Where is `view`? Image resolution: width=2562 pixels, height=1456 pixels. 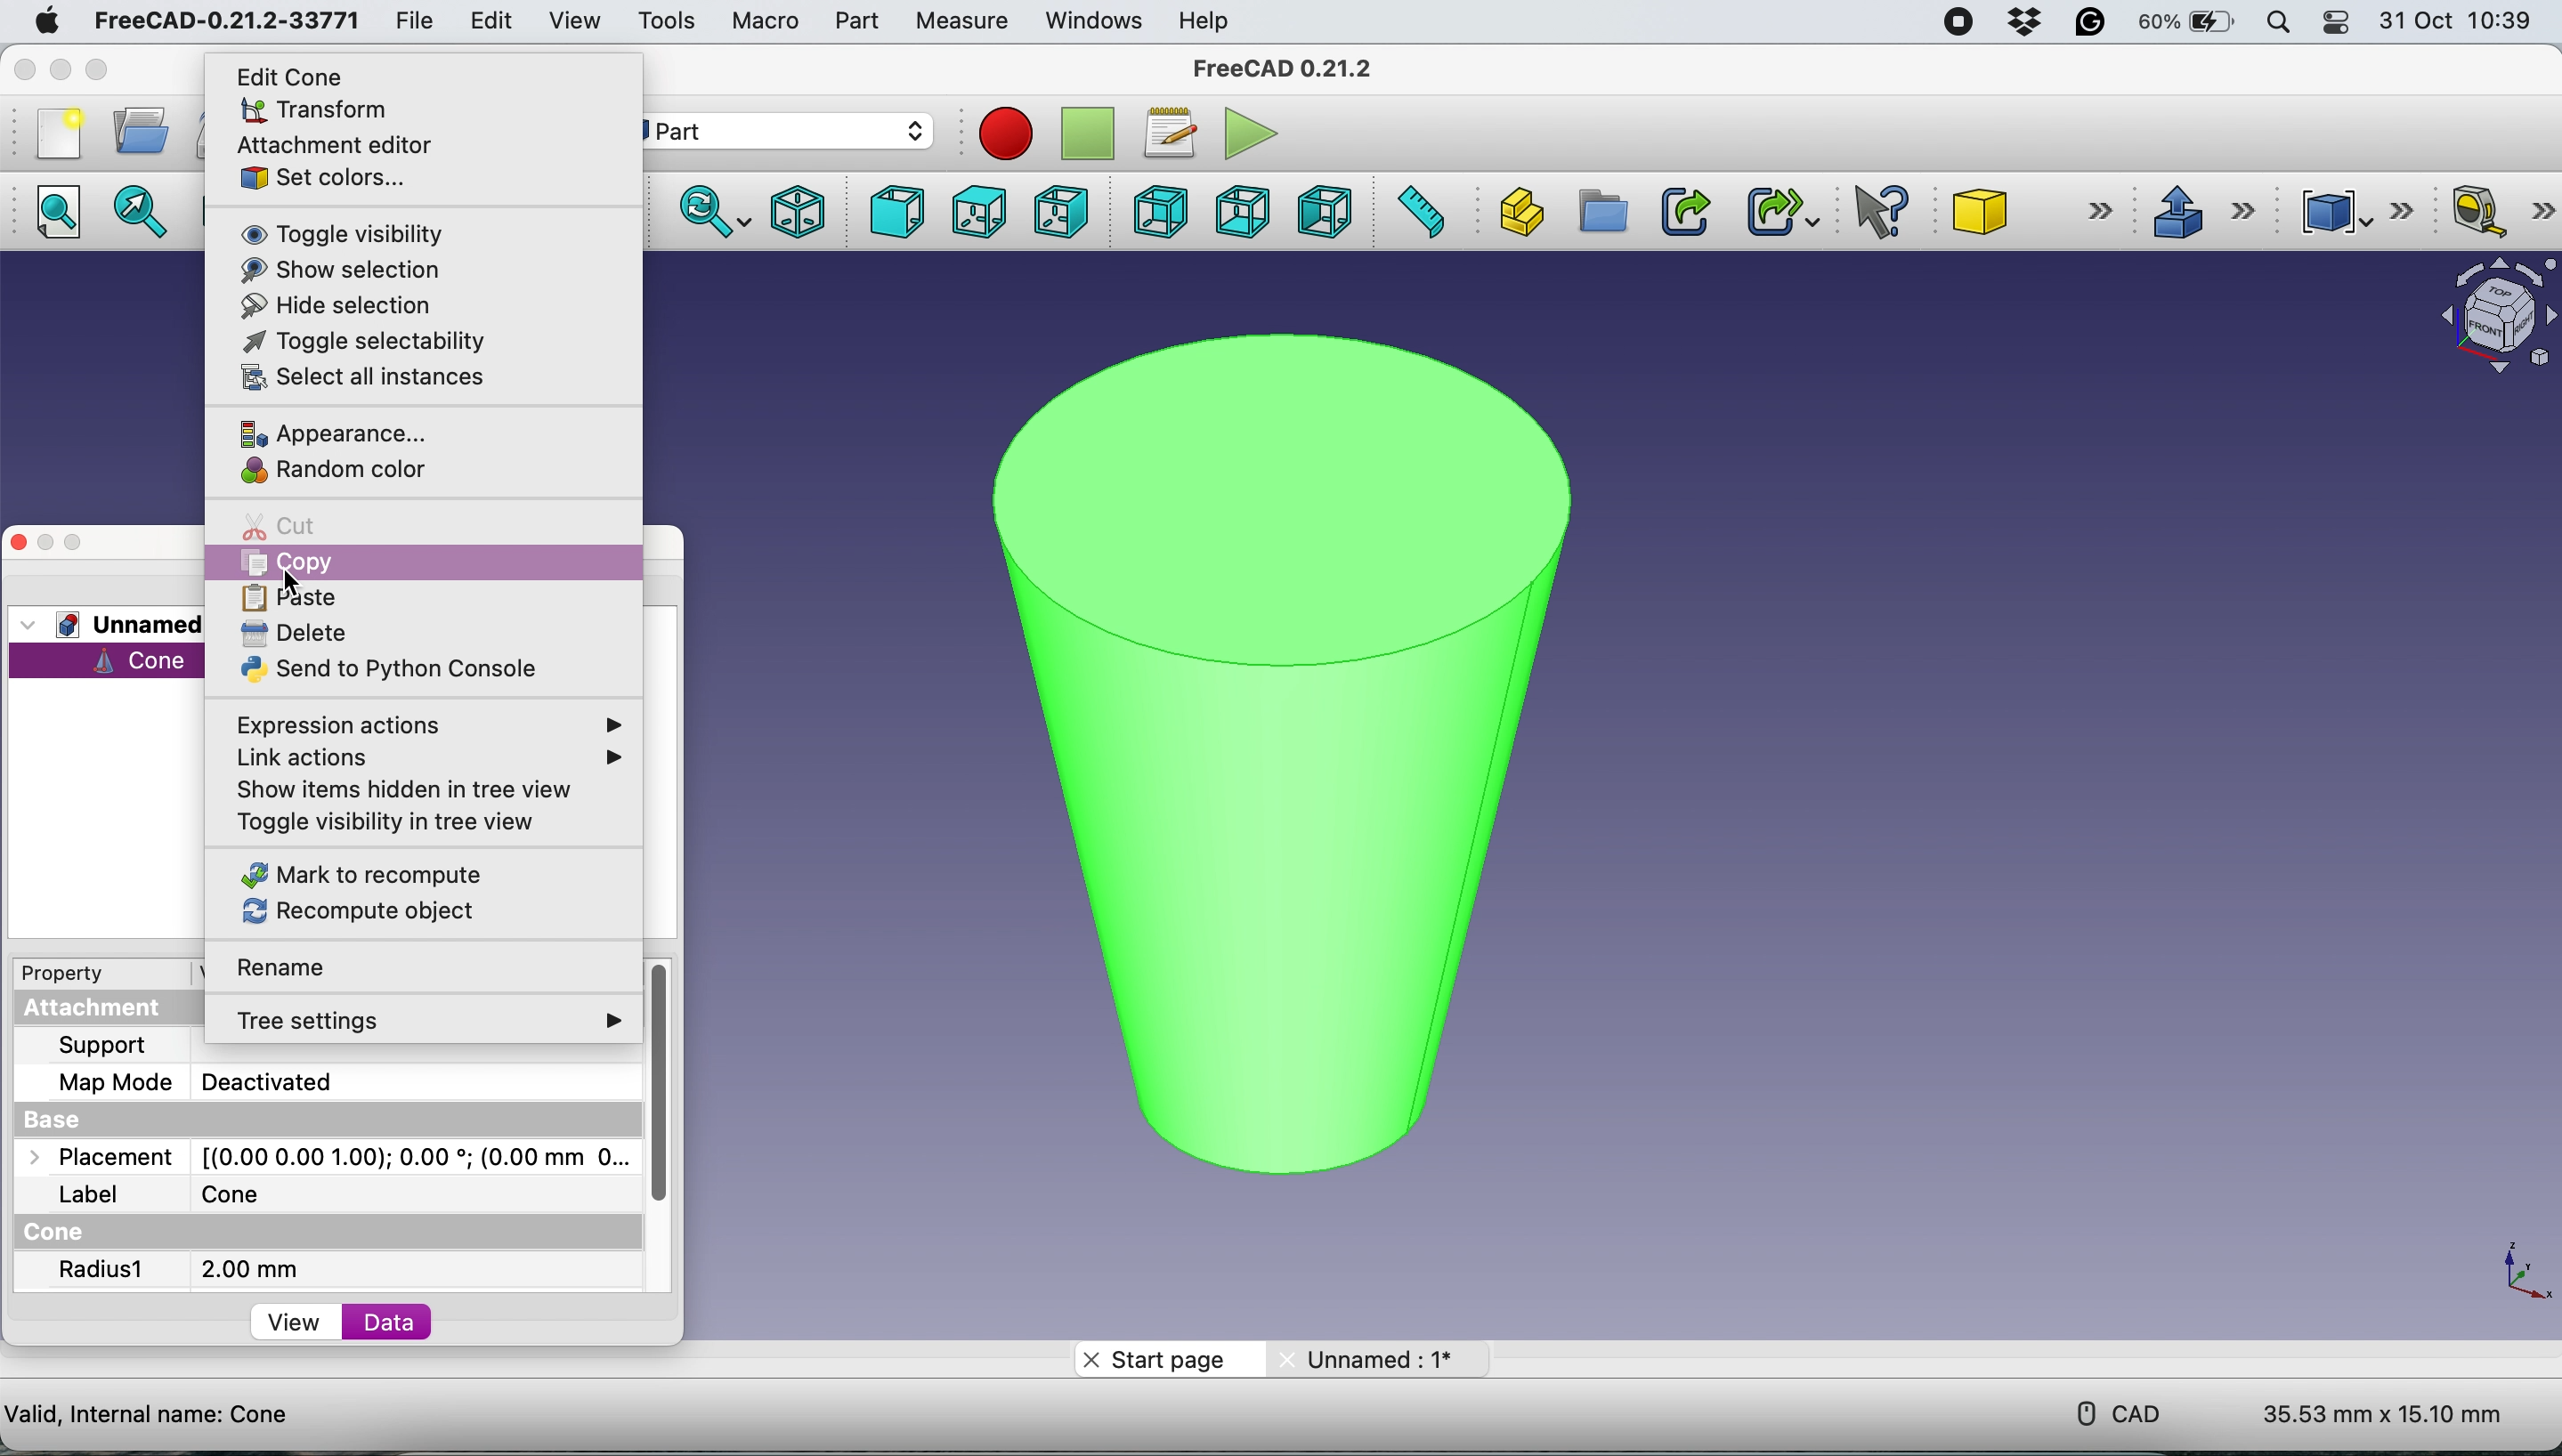 view is located at coordinates (298, 1325).